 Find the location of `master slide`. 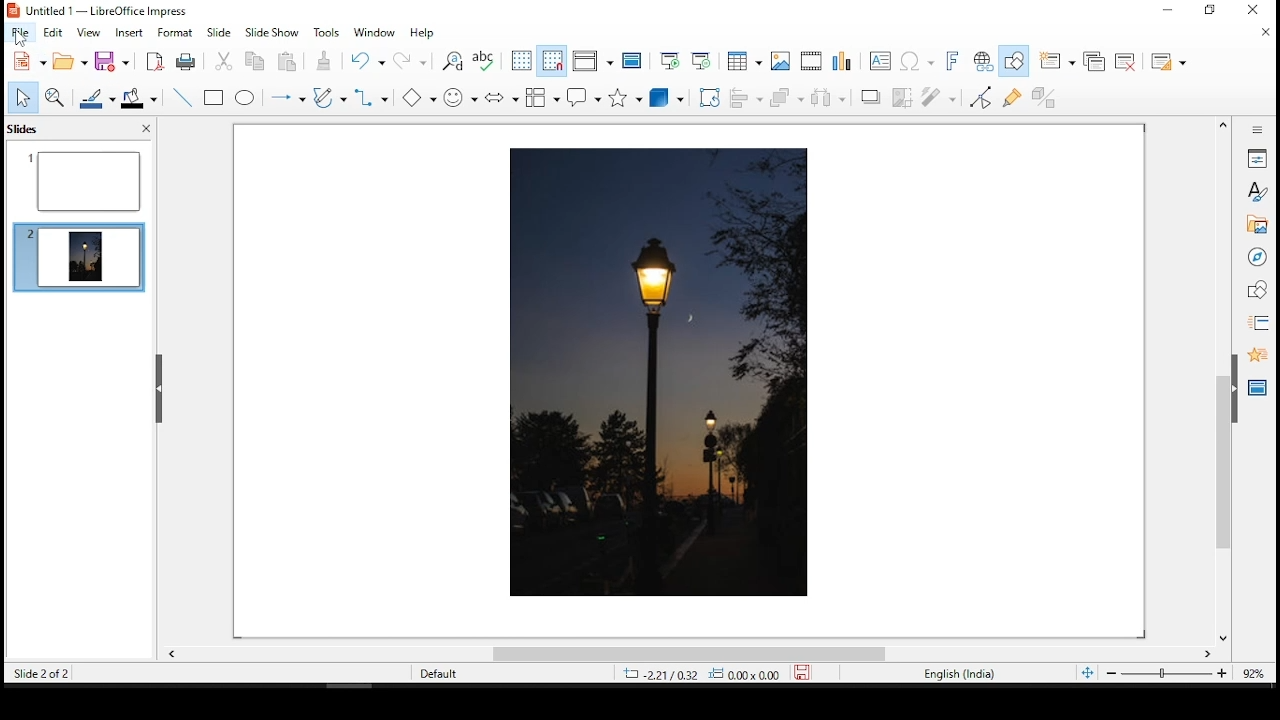

master slide is located at coordinates (635, 60).